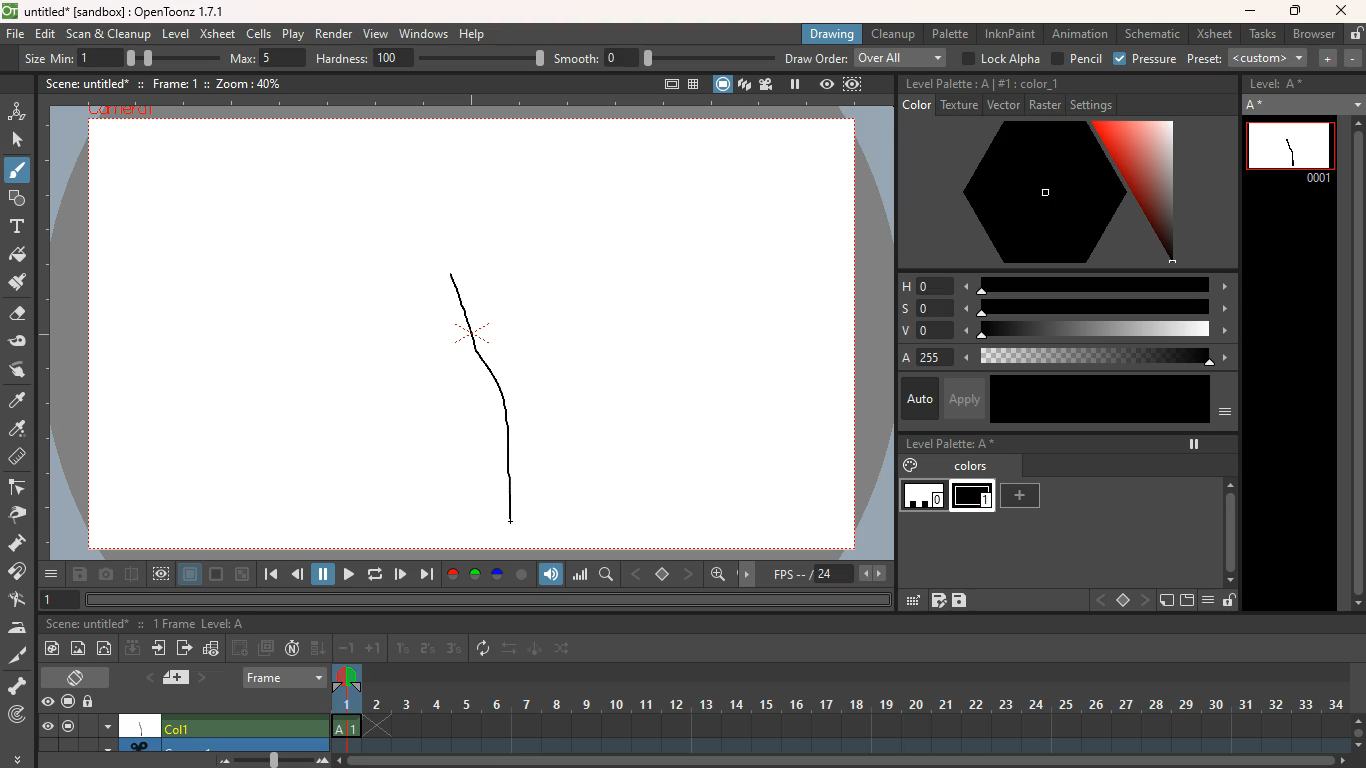 The image size is (1366, 768). Describe the element at coordinates (1030, 84) in the screenshot. I see `#1:color_1` at that location.